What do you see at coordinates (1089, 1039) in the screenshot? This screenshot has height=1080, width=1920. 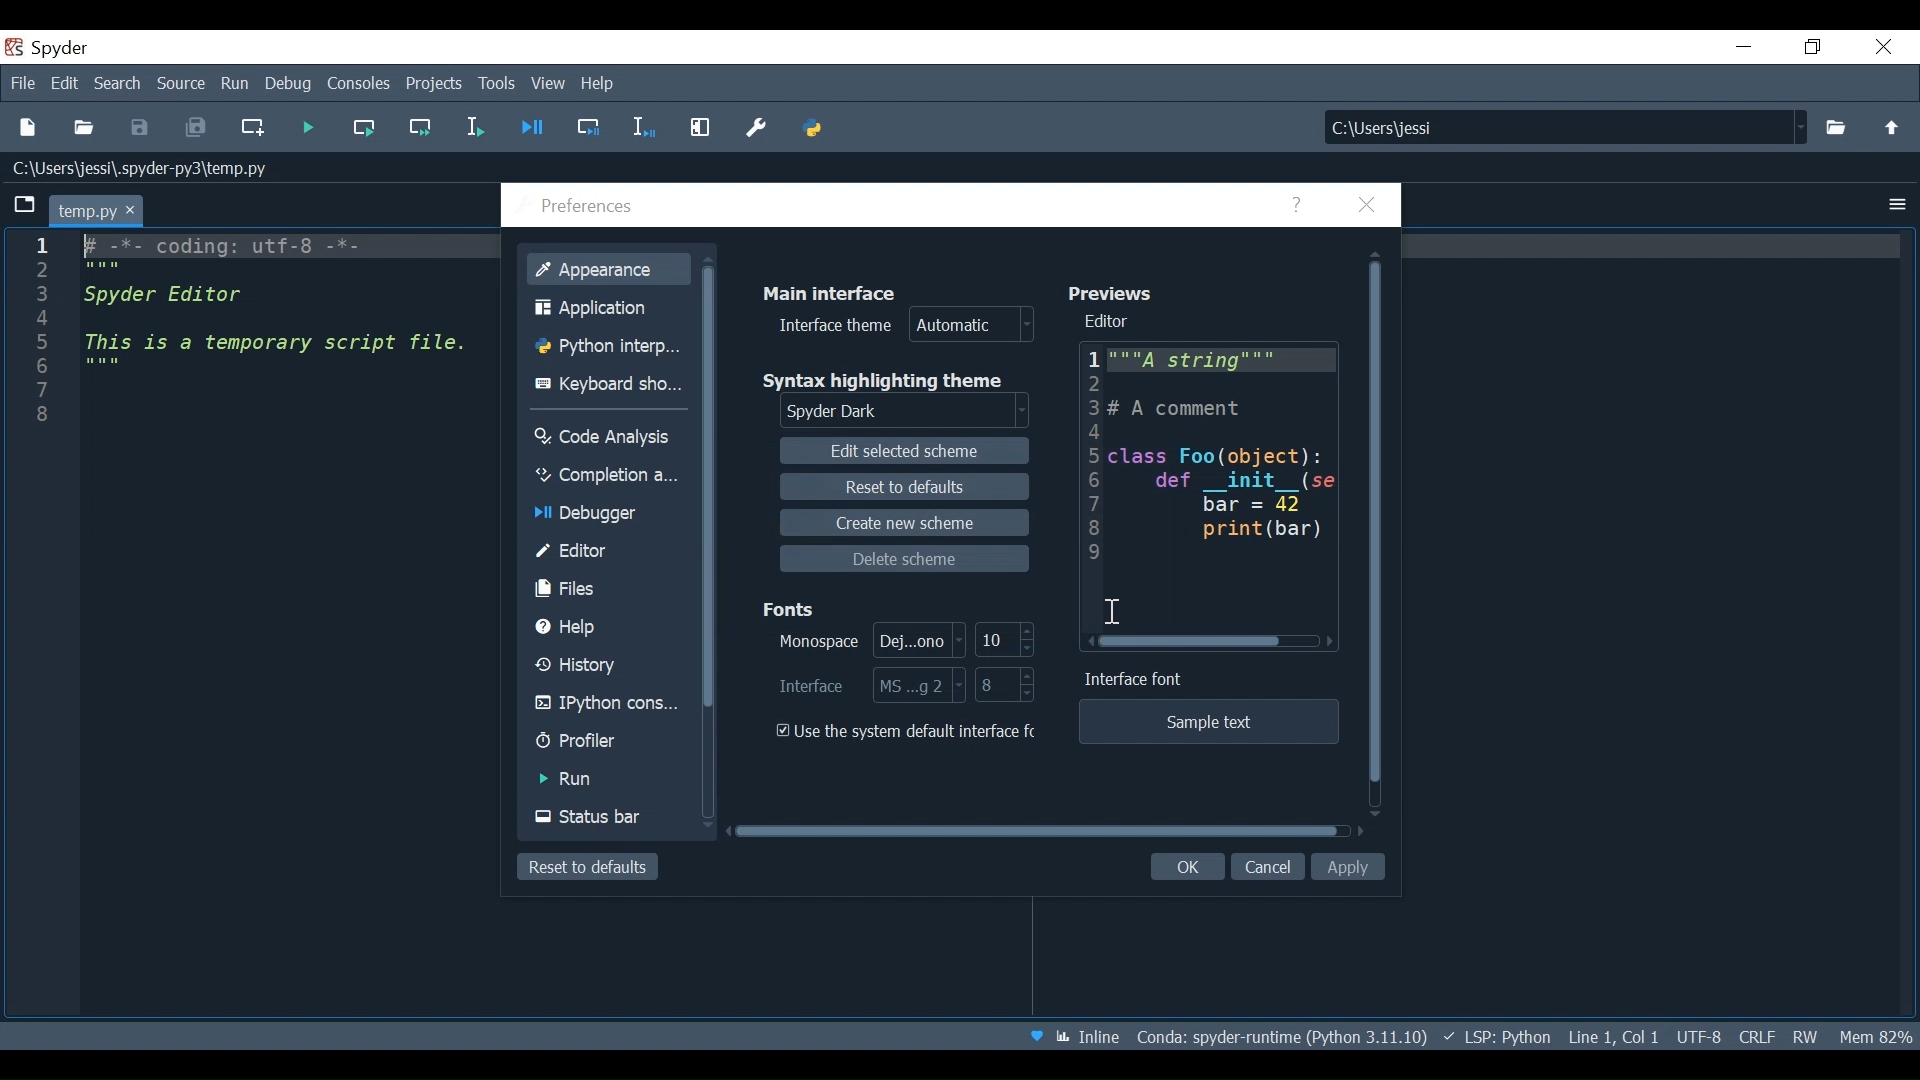 I see `Toggle between inline and interactive Matplotlib plotting` at bounding box center [1089, 1039].